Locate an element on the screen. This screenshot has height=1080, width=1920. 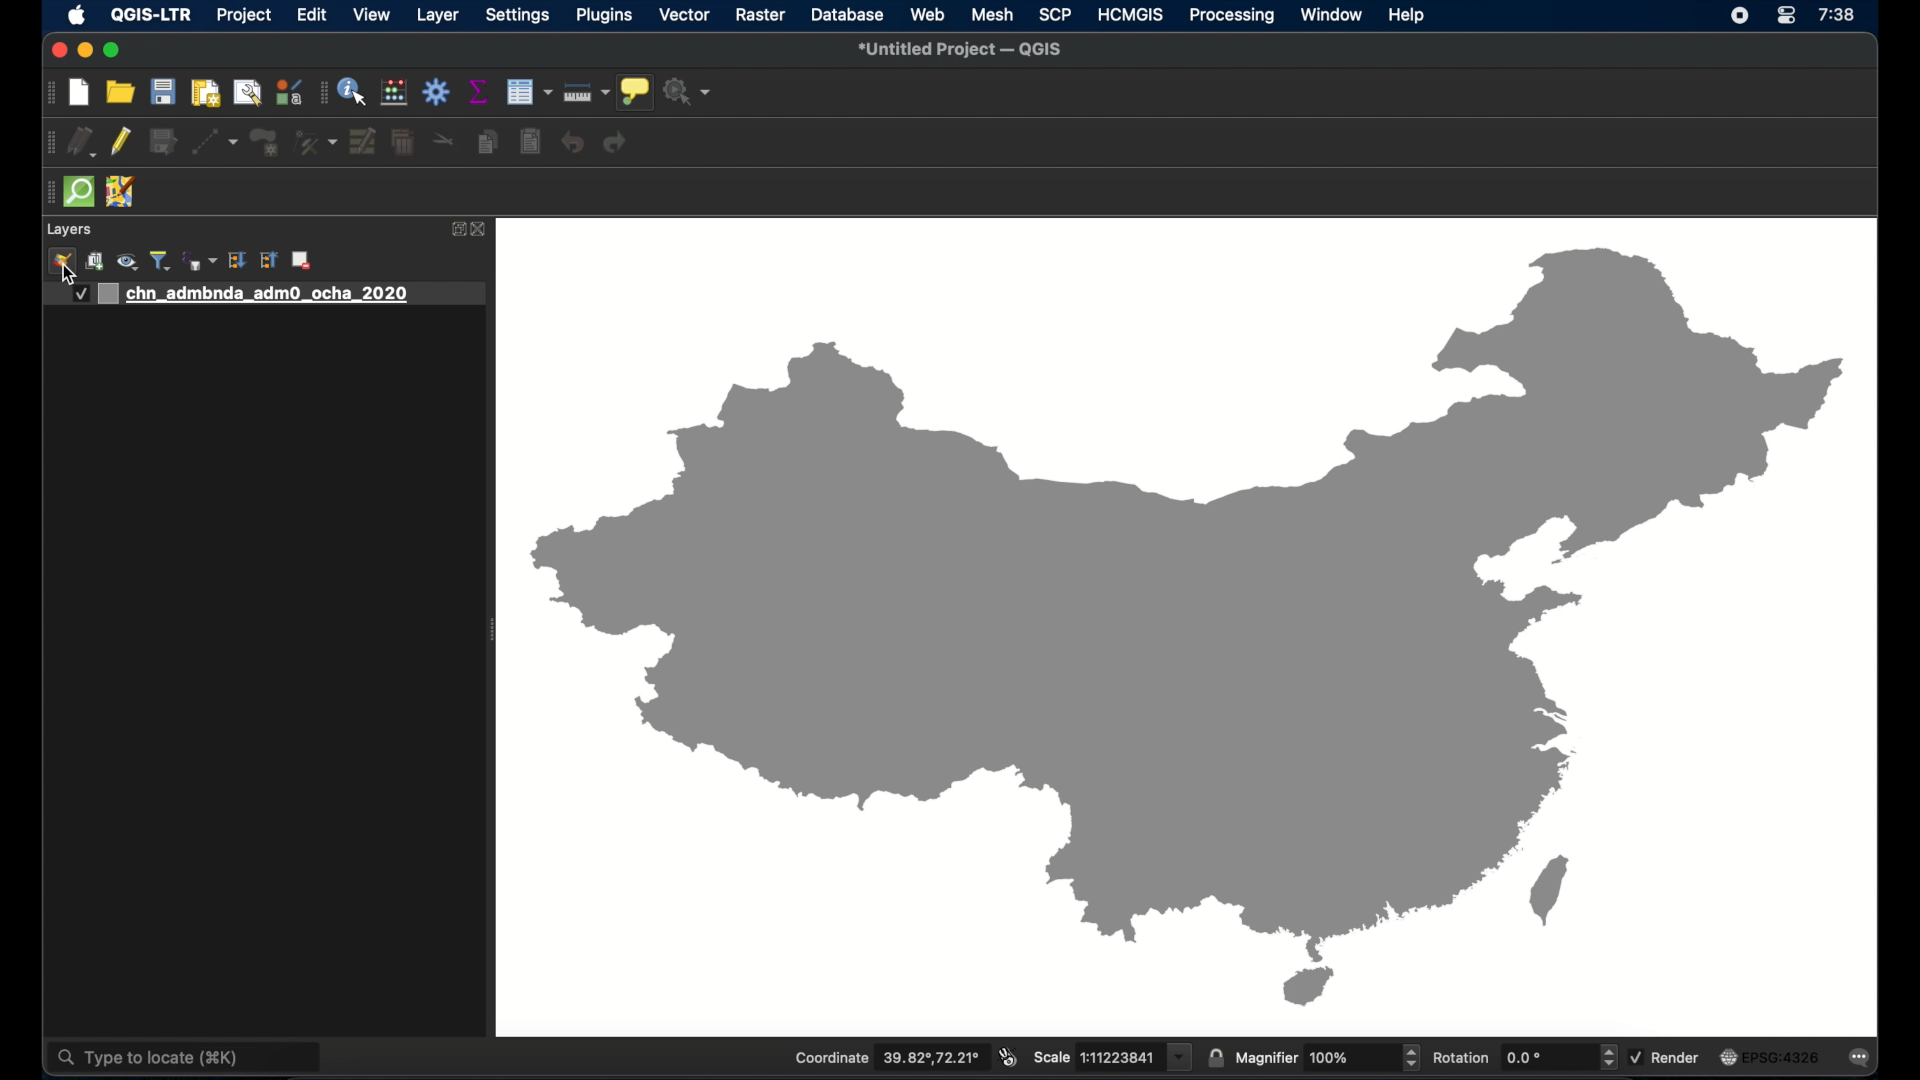
digitize with segment is located at coordinates (214, 142).